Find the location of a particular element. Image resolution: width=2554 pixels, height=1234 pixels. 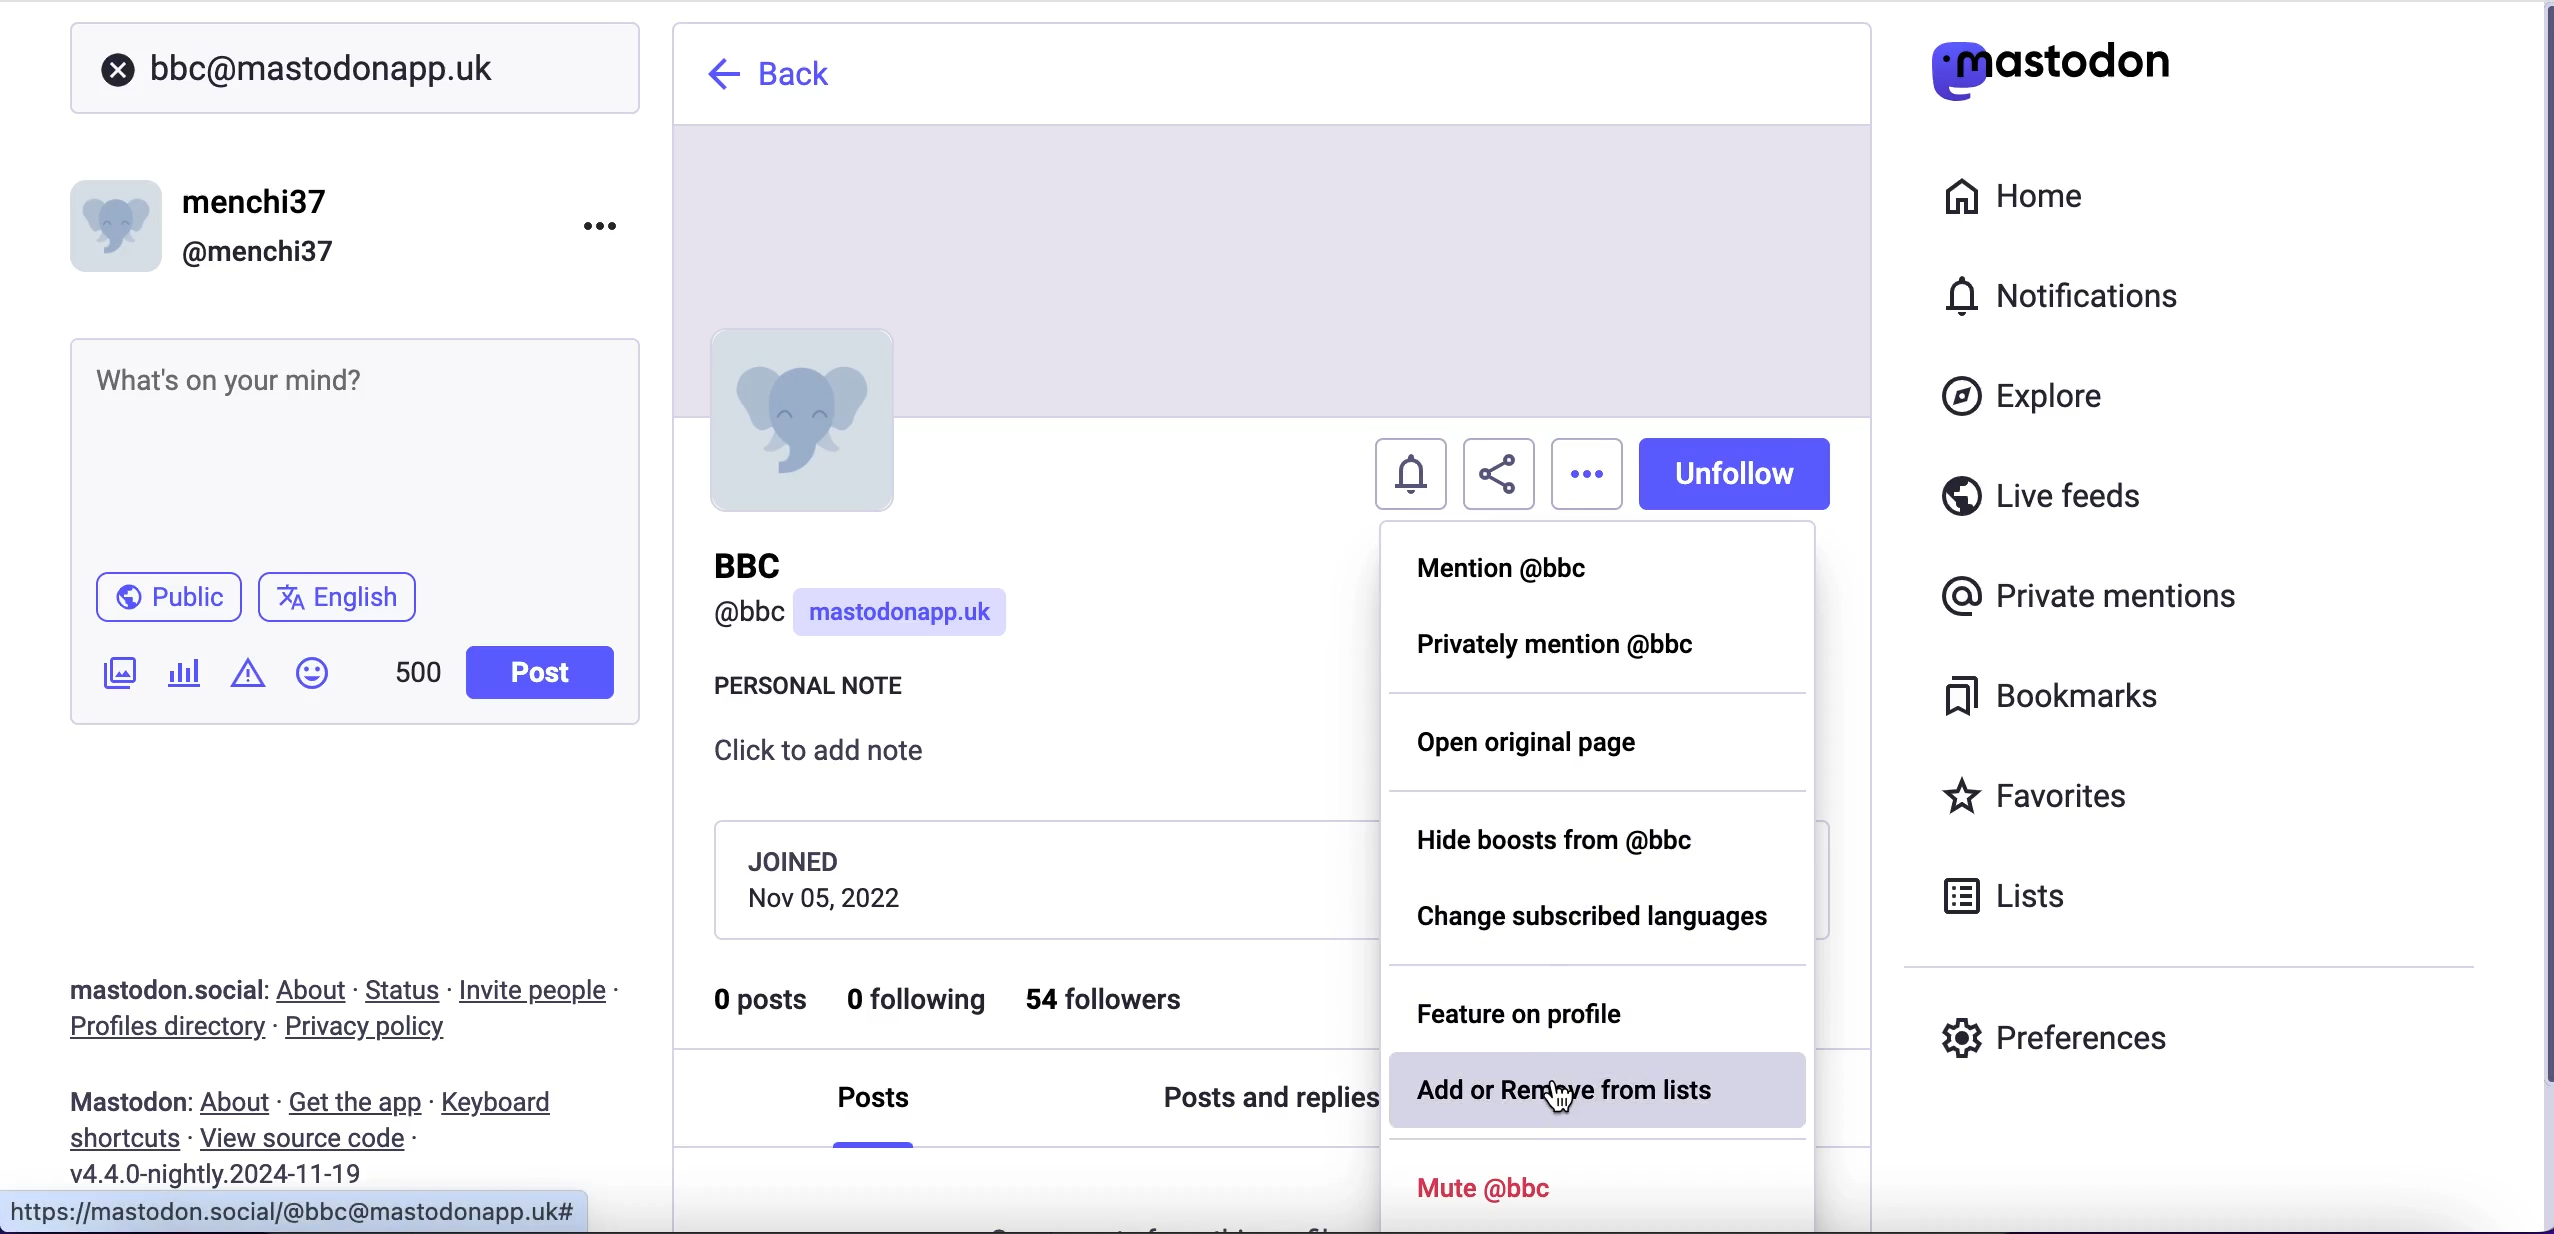

privately mention @bbc is located at coordinates (1571, 650).